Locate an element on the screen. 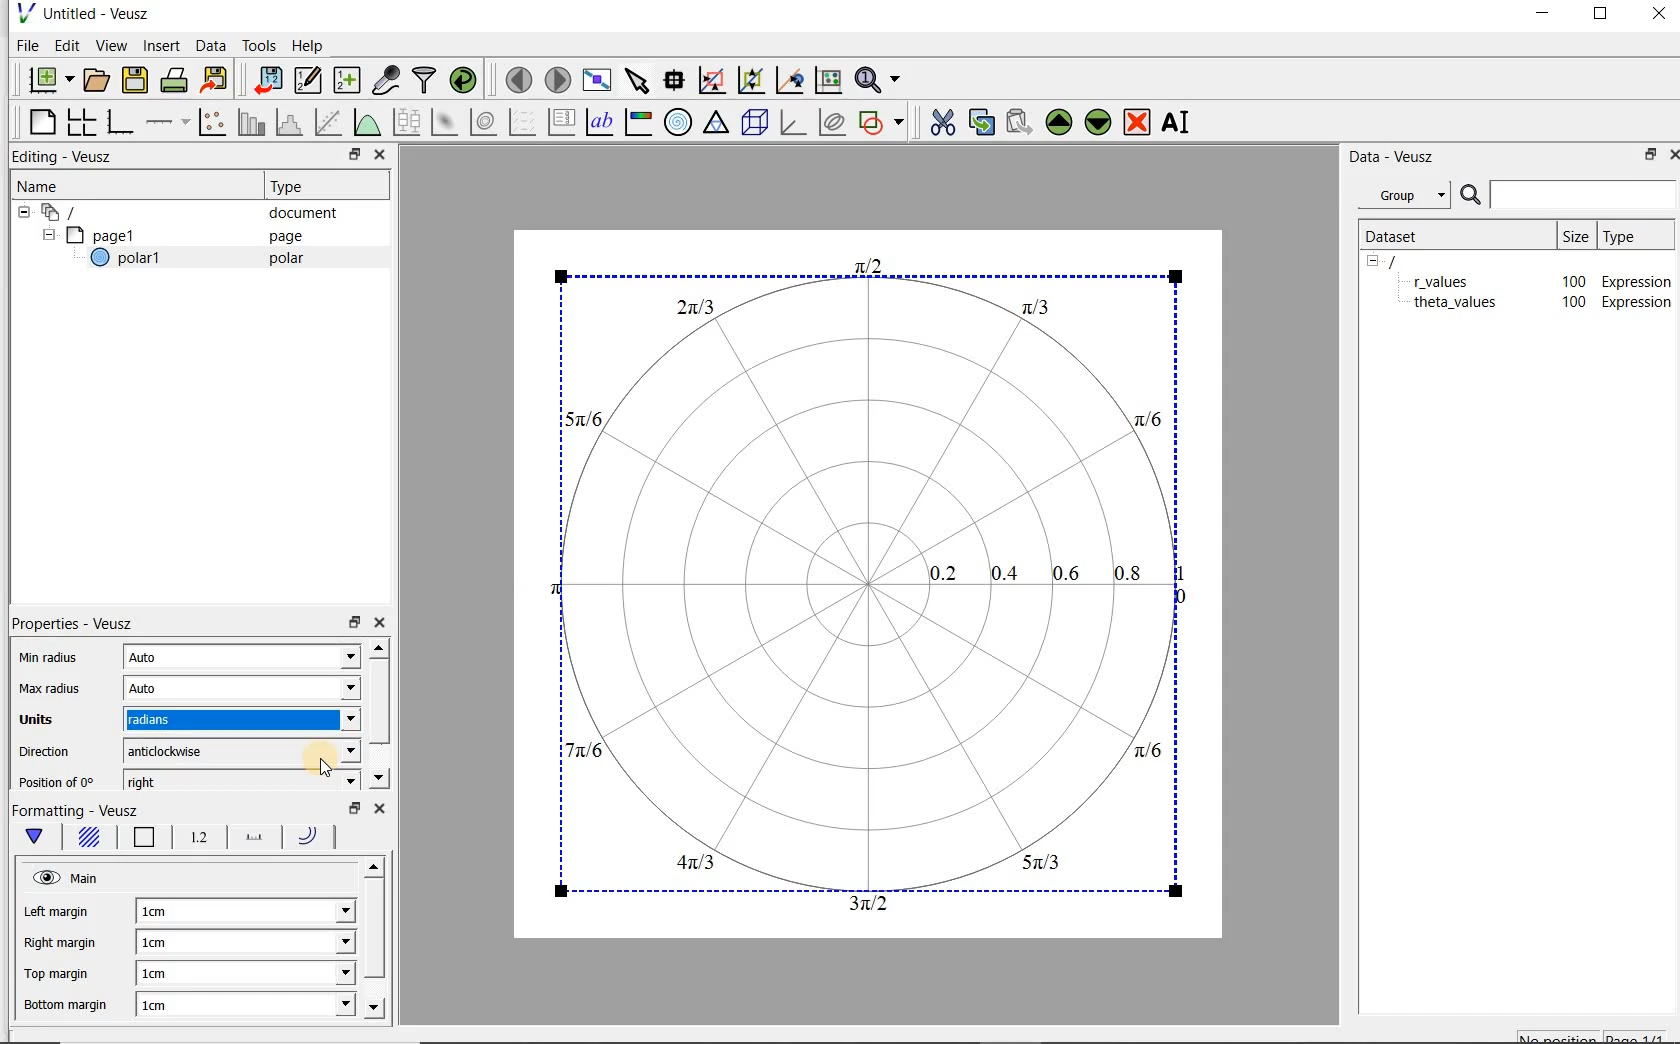 This screenshot has width=1680, height=1044. plot a function is located at coordinates (366, 122).